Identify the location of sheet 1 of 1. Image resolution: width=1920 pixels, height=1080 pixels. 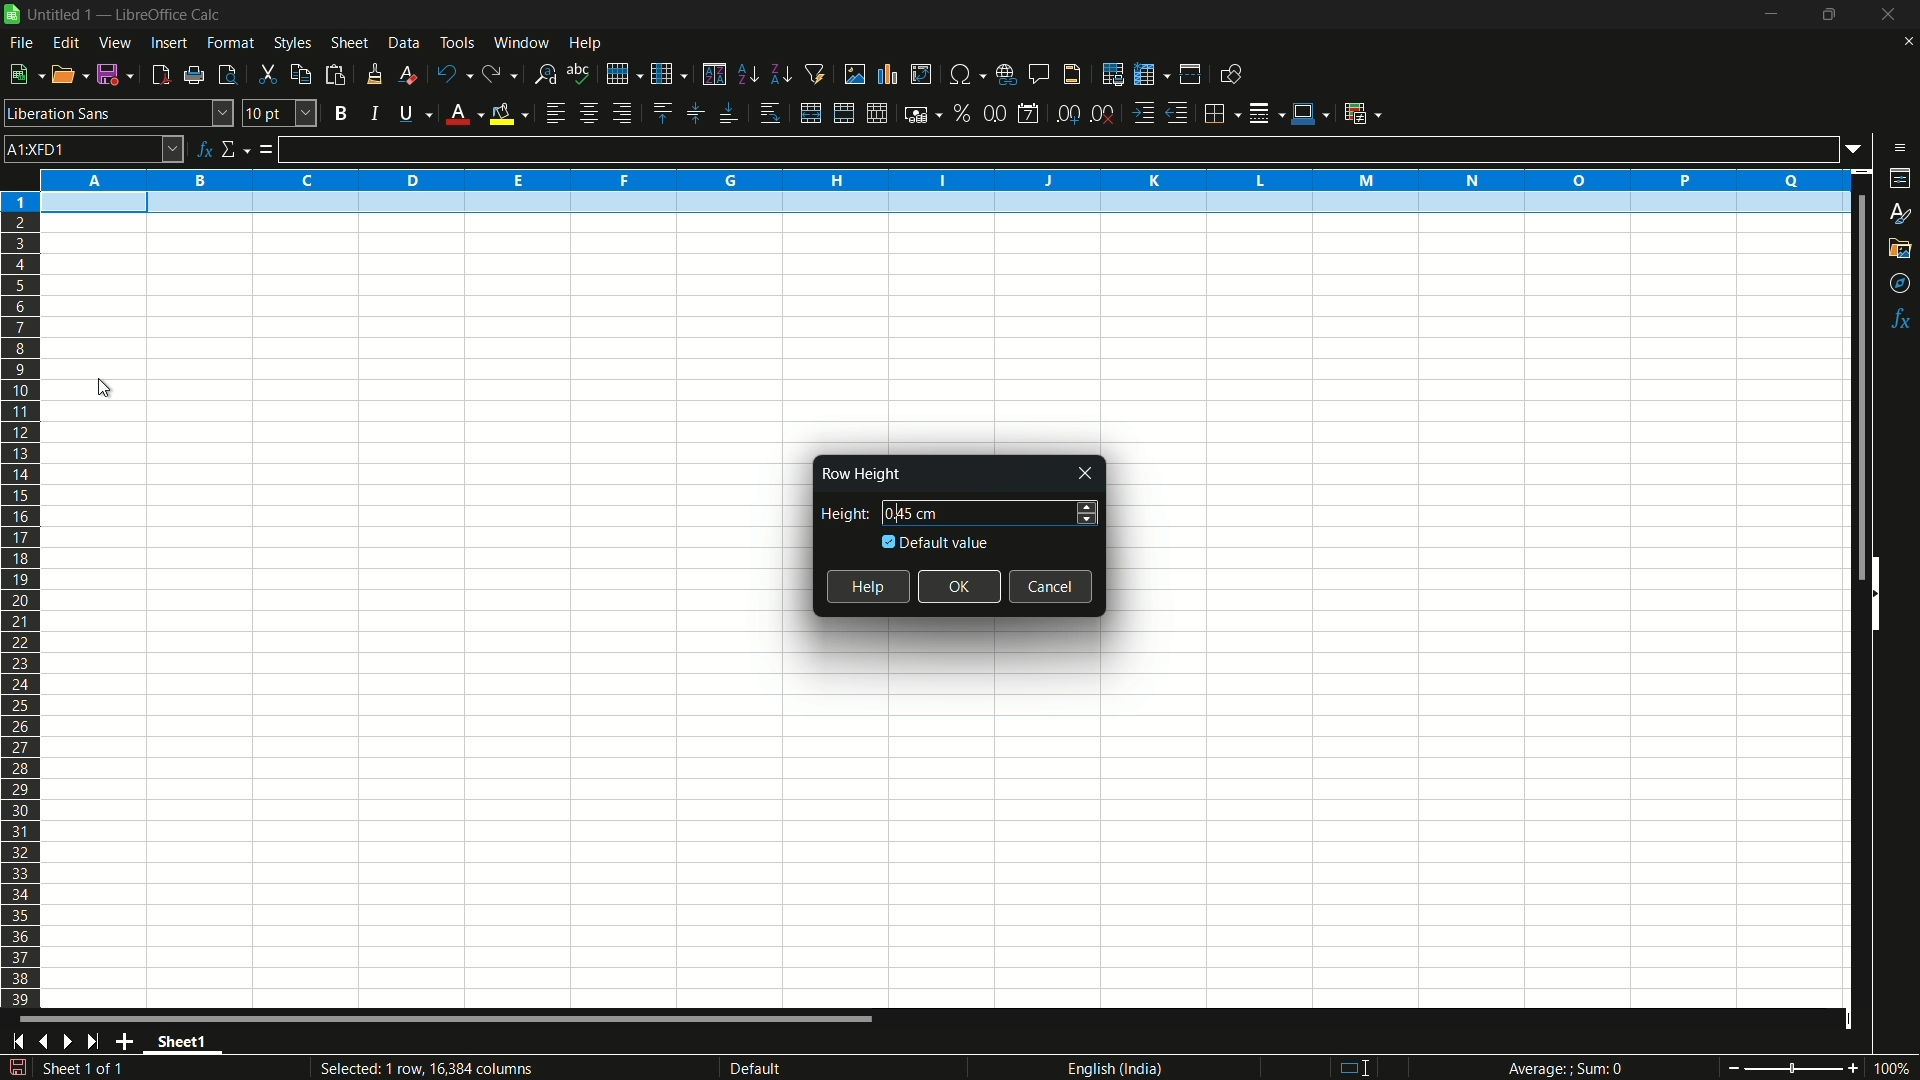
(90, 1071).